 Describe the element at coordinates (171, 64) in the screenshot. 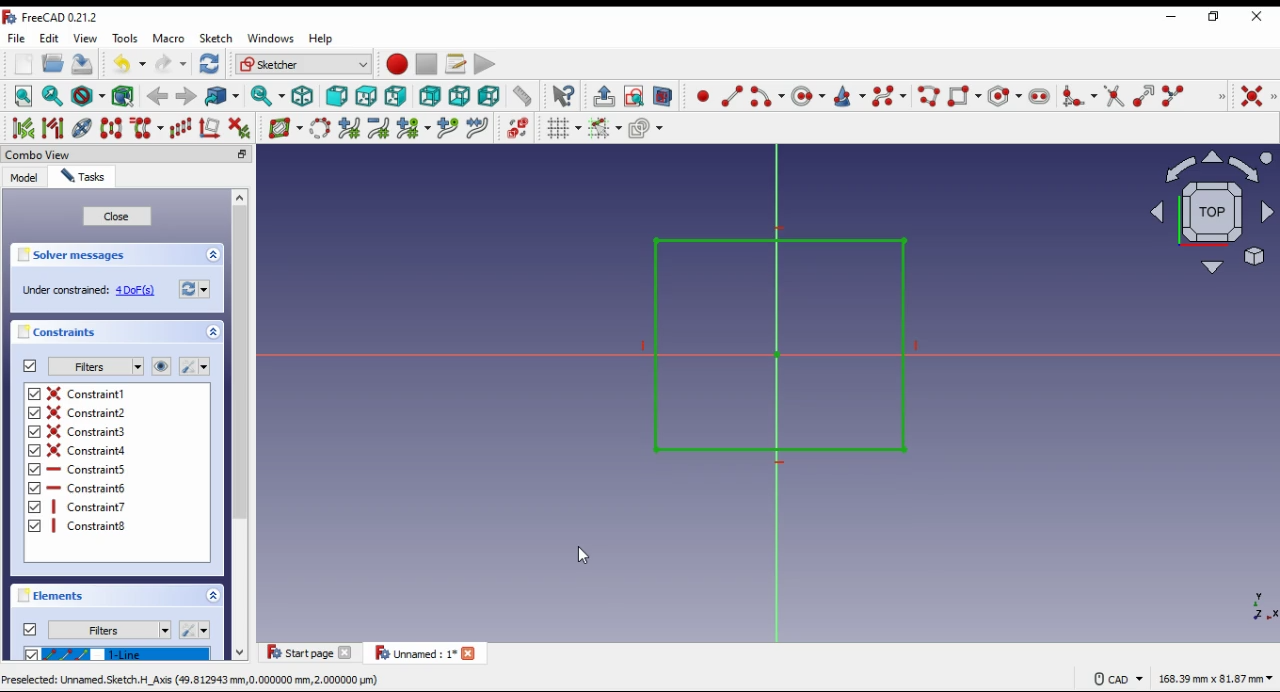

I see `redo` at that location.